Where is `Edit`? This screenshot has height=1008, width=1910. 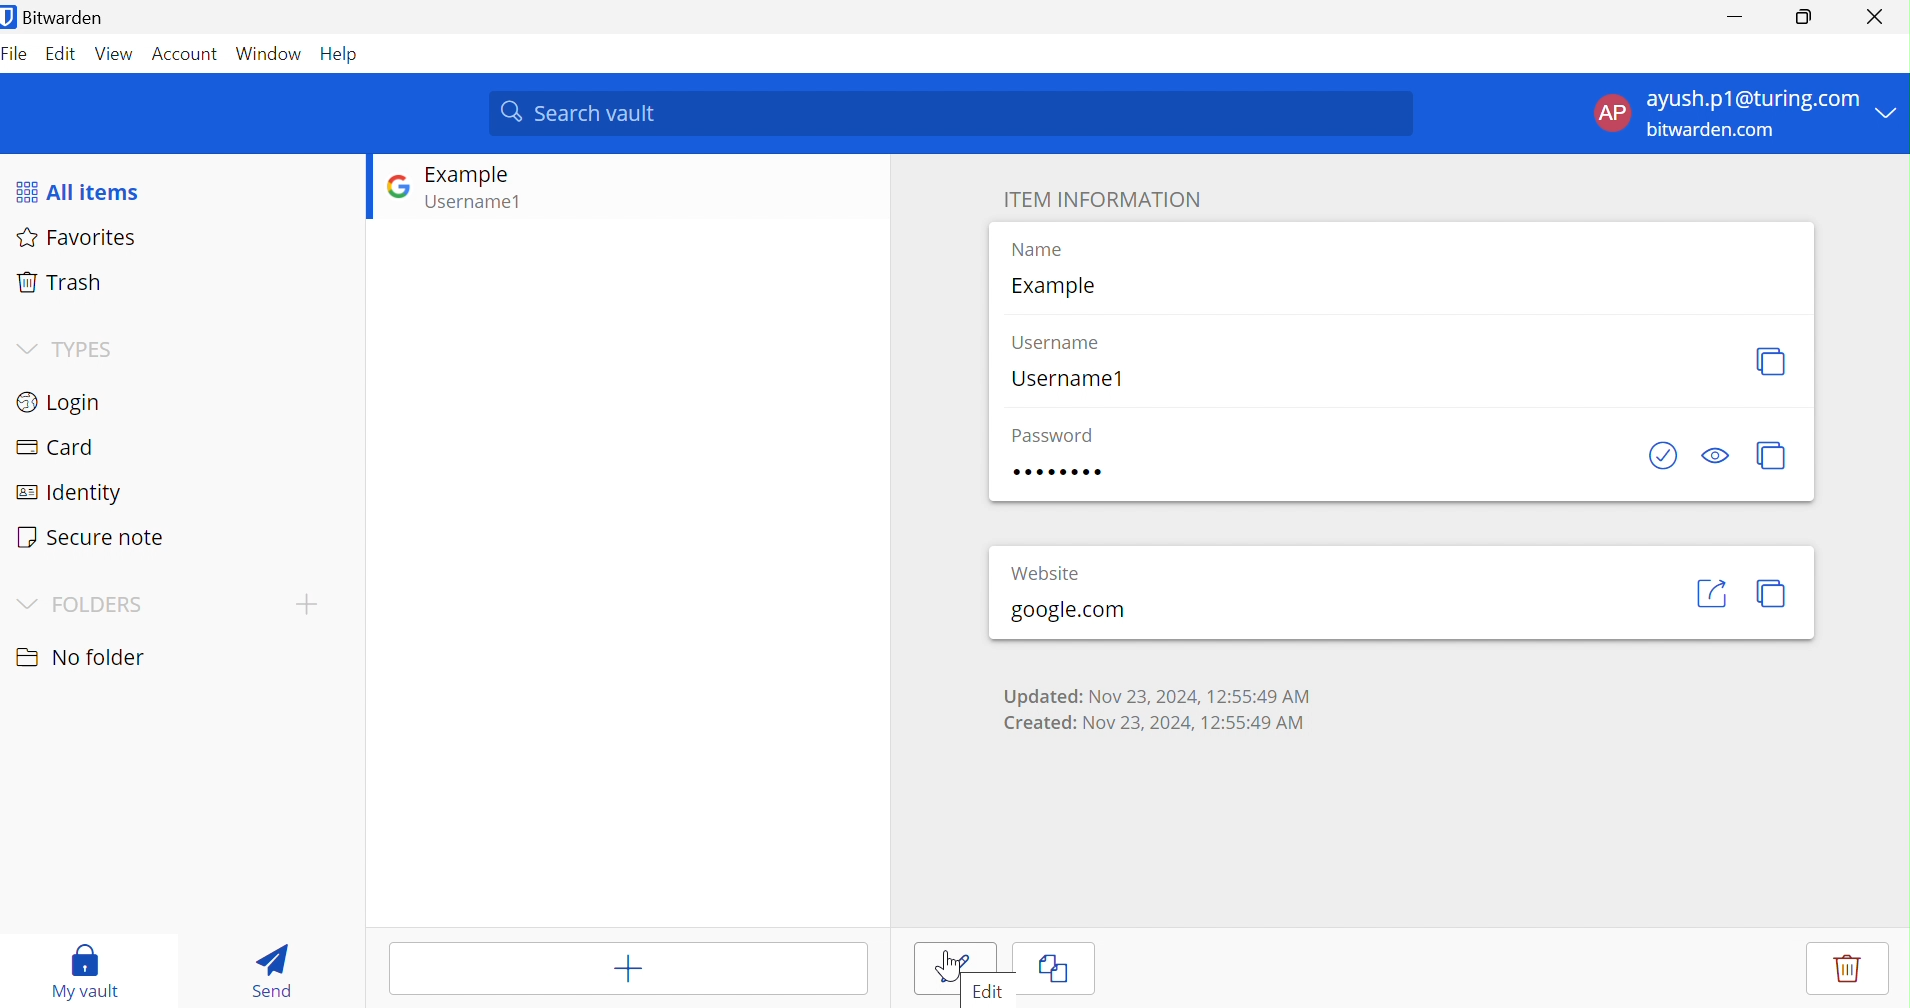 Edit is located at coordinates (987, 988).